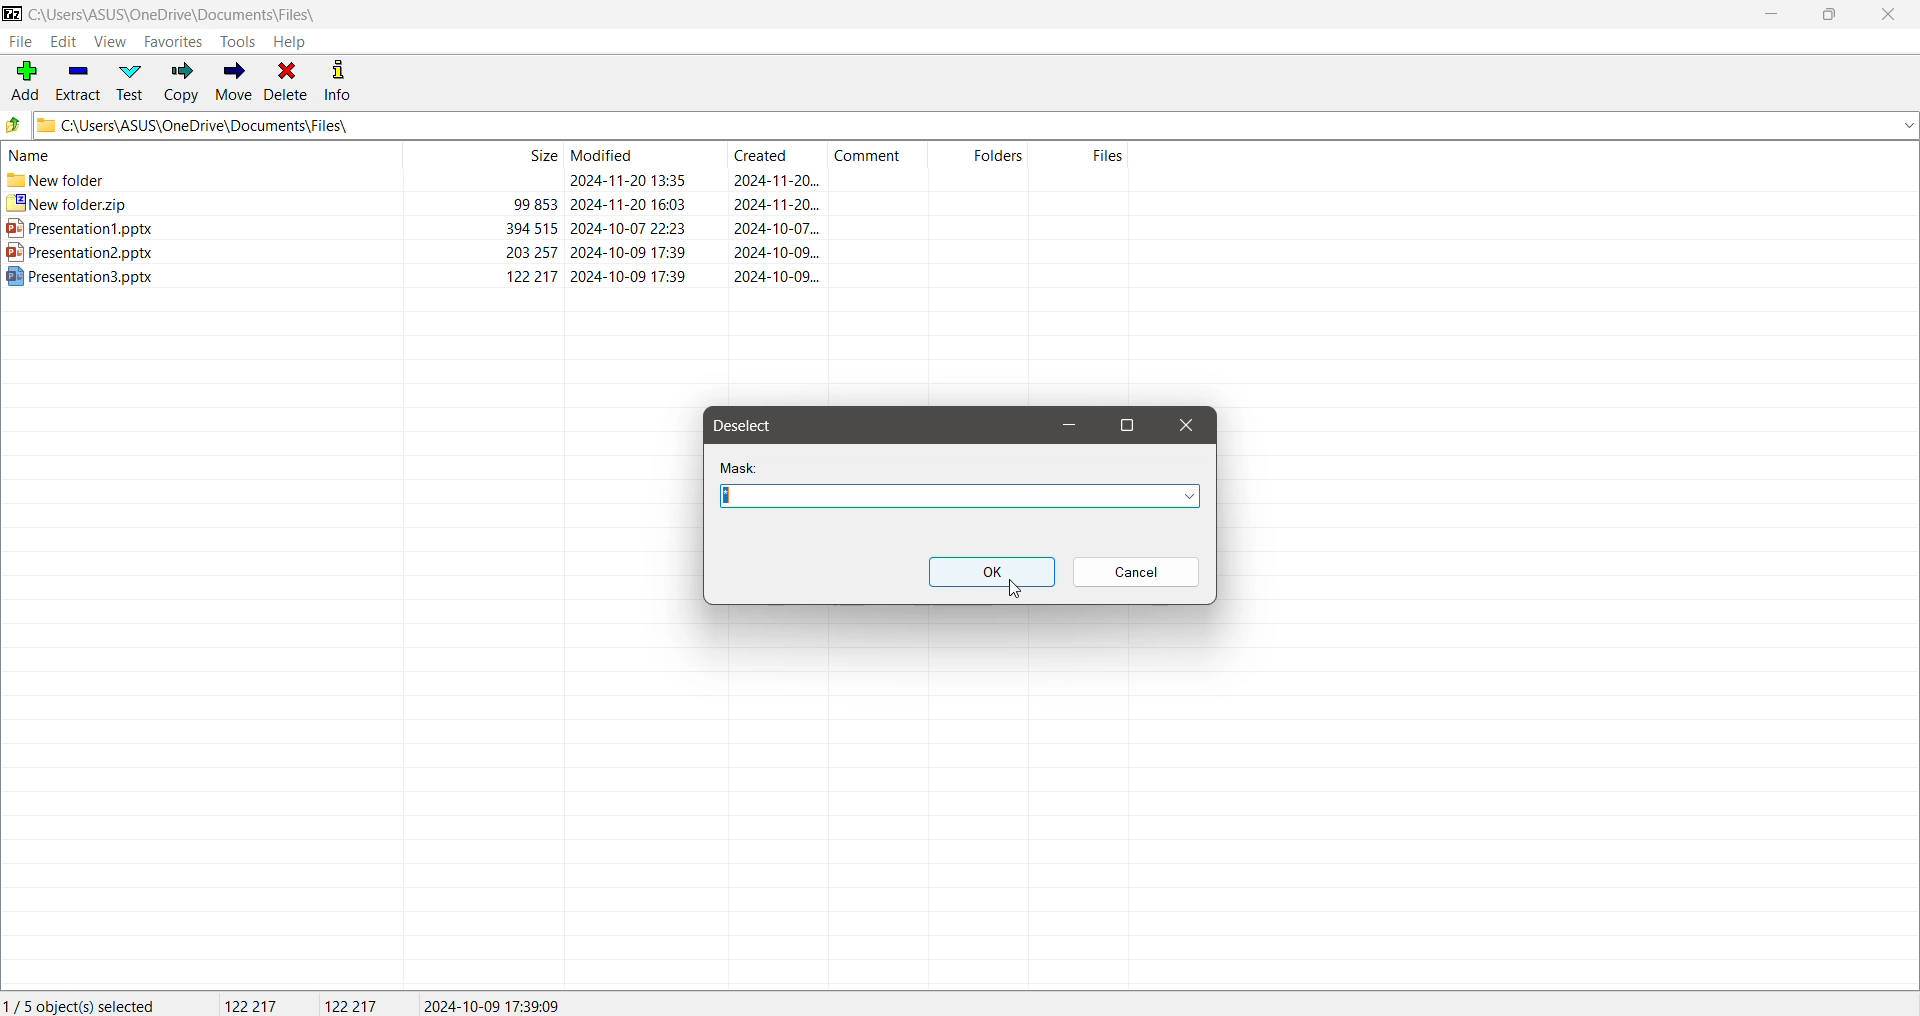  Describe the element at coordinates (200, 153) in the screenshot. I see `File Names` at that location.